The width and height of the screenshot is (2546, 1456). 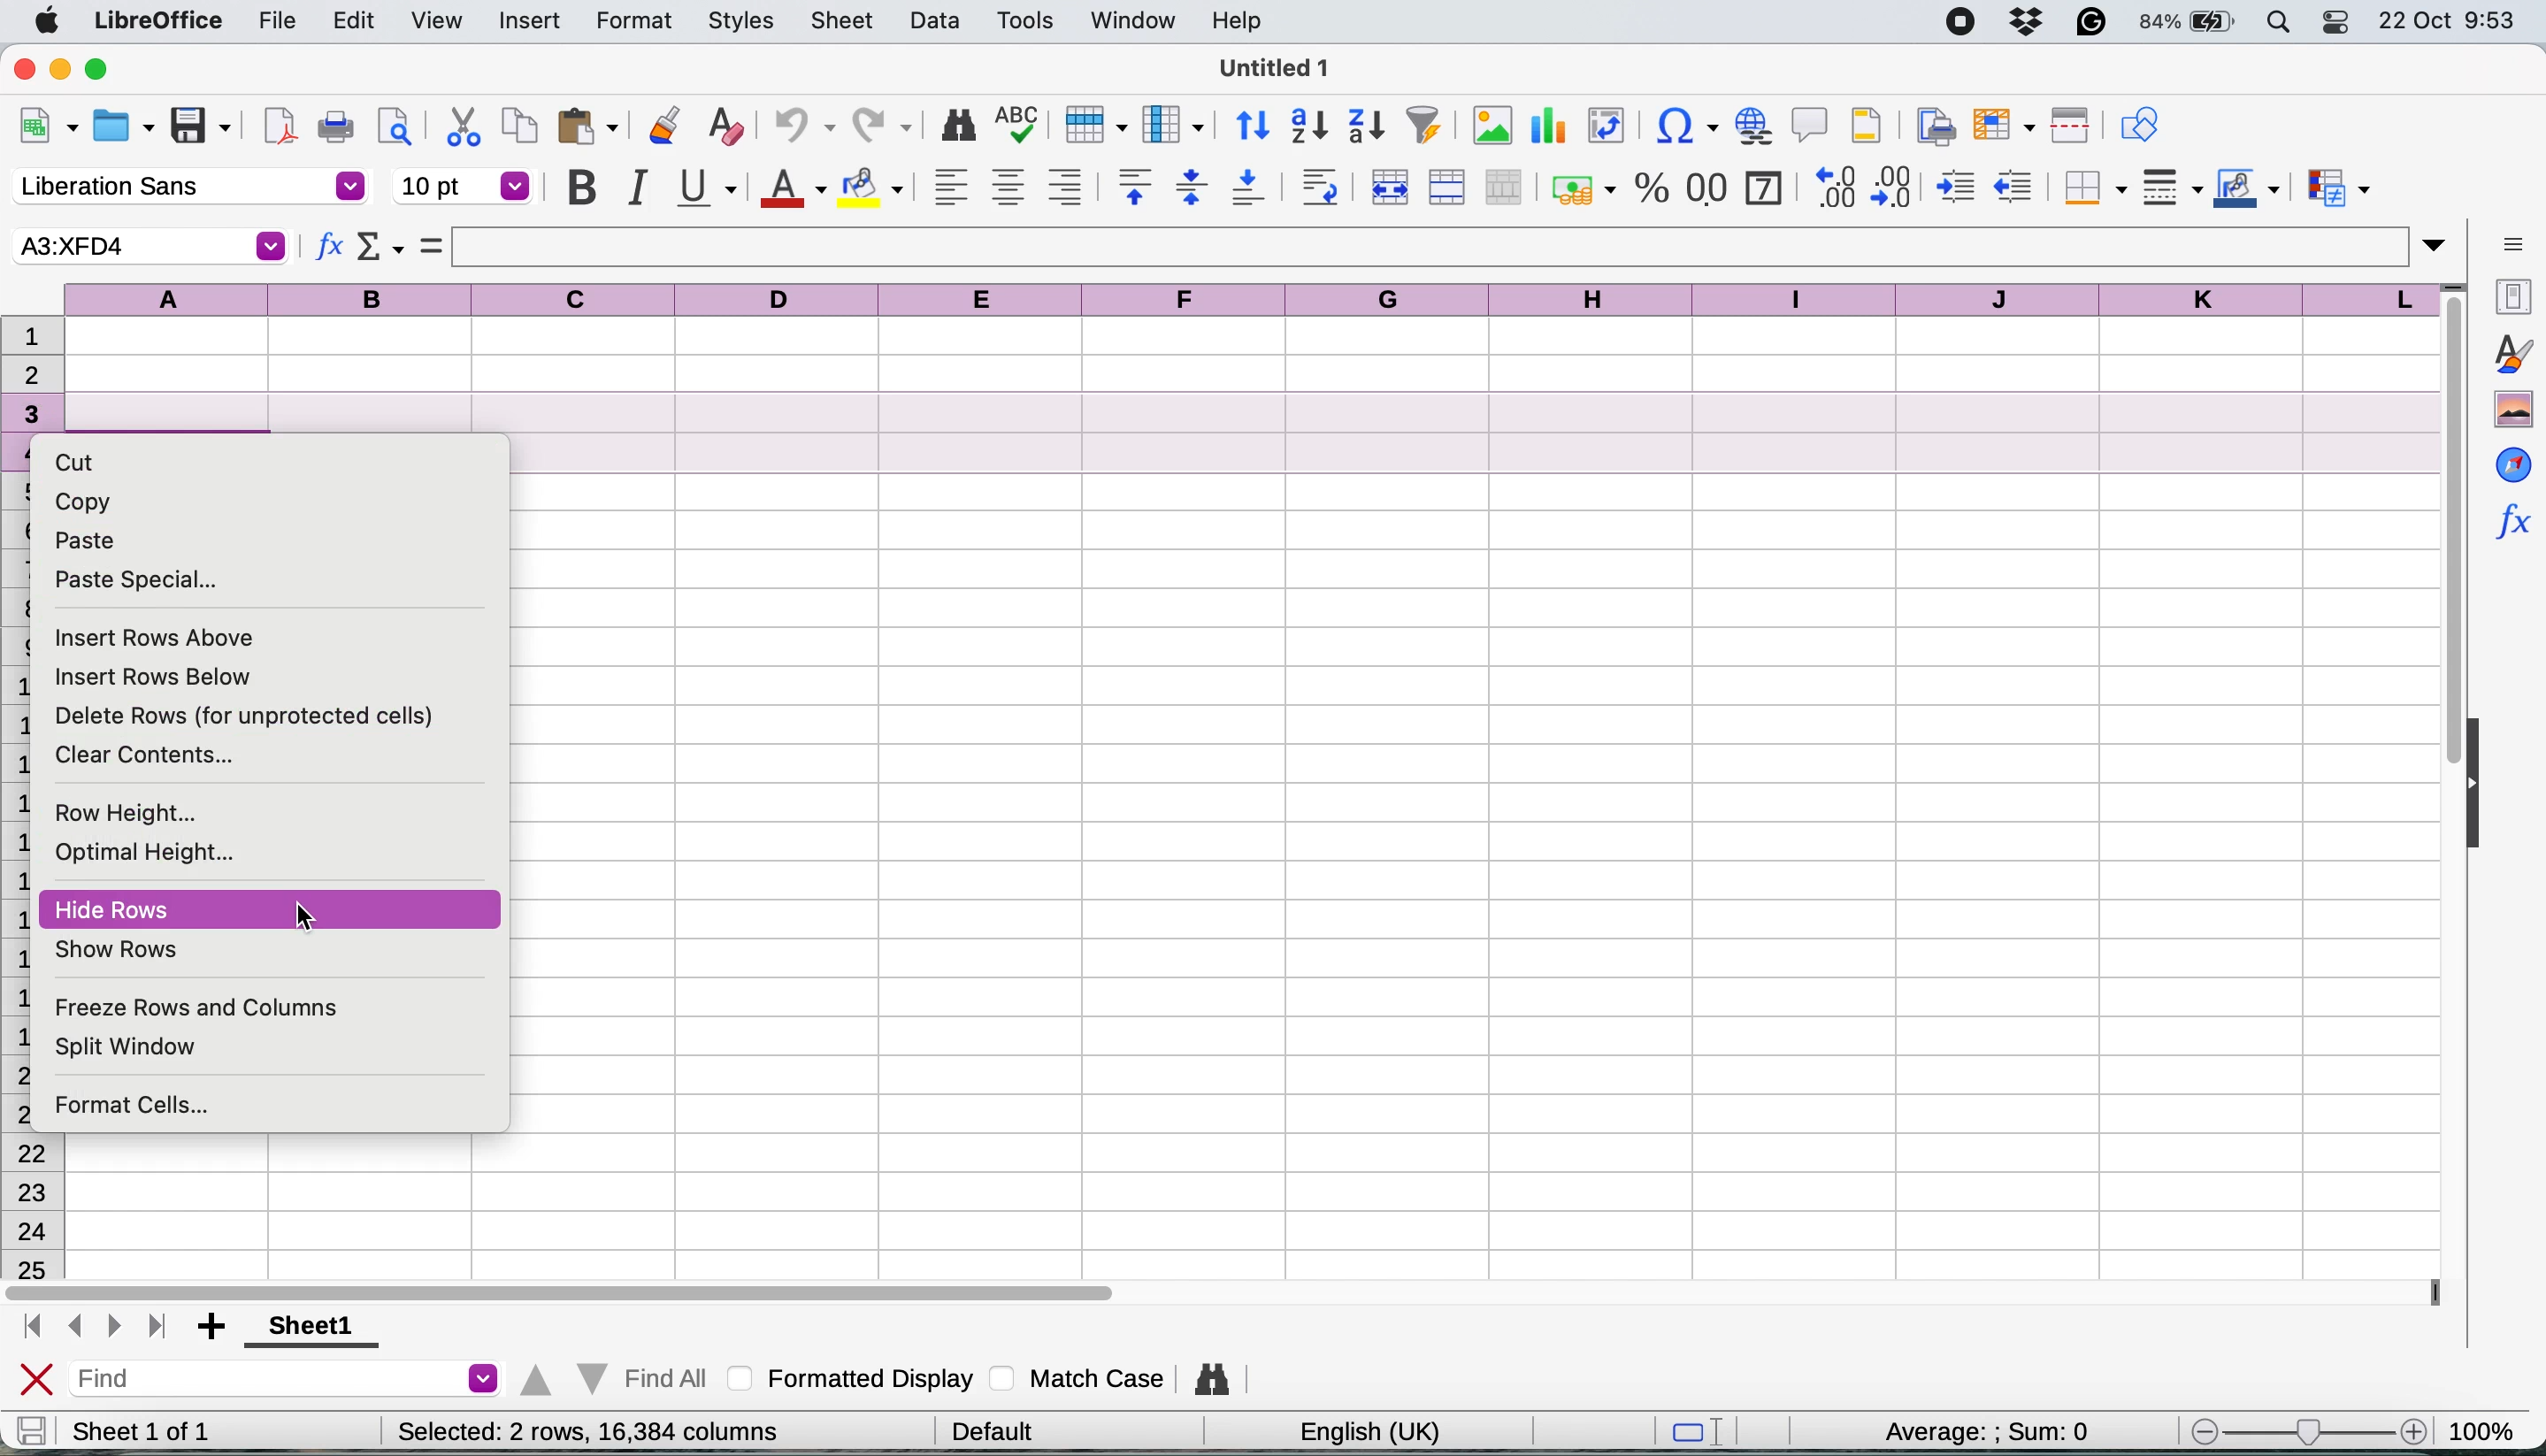 I want to click on show draw functions, so click(x=2139, y=122).